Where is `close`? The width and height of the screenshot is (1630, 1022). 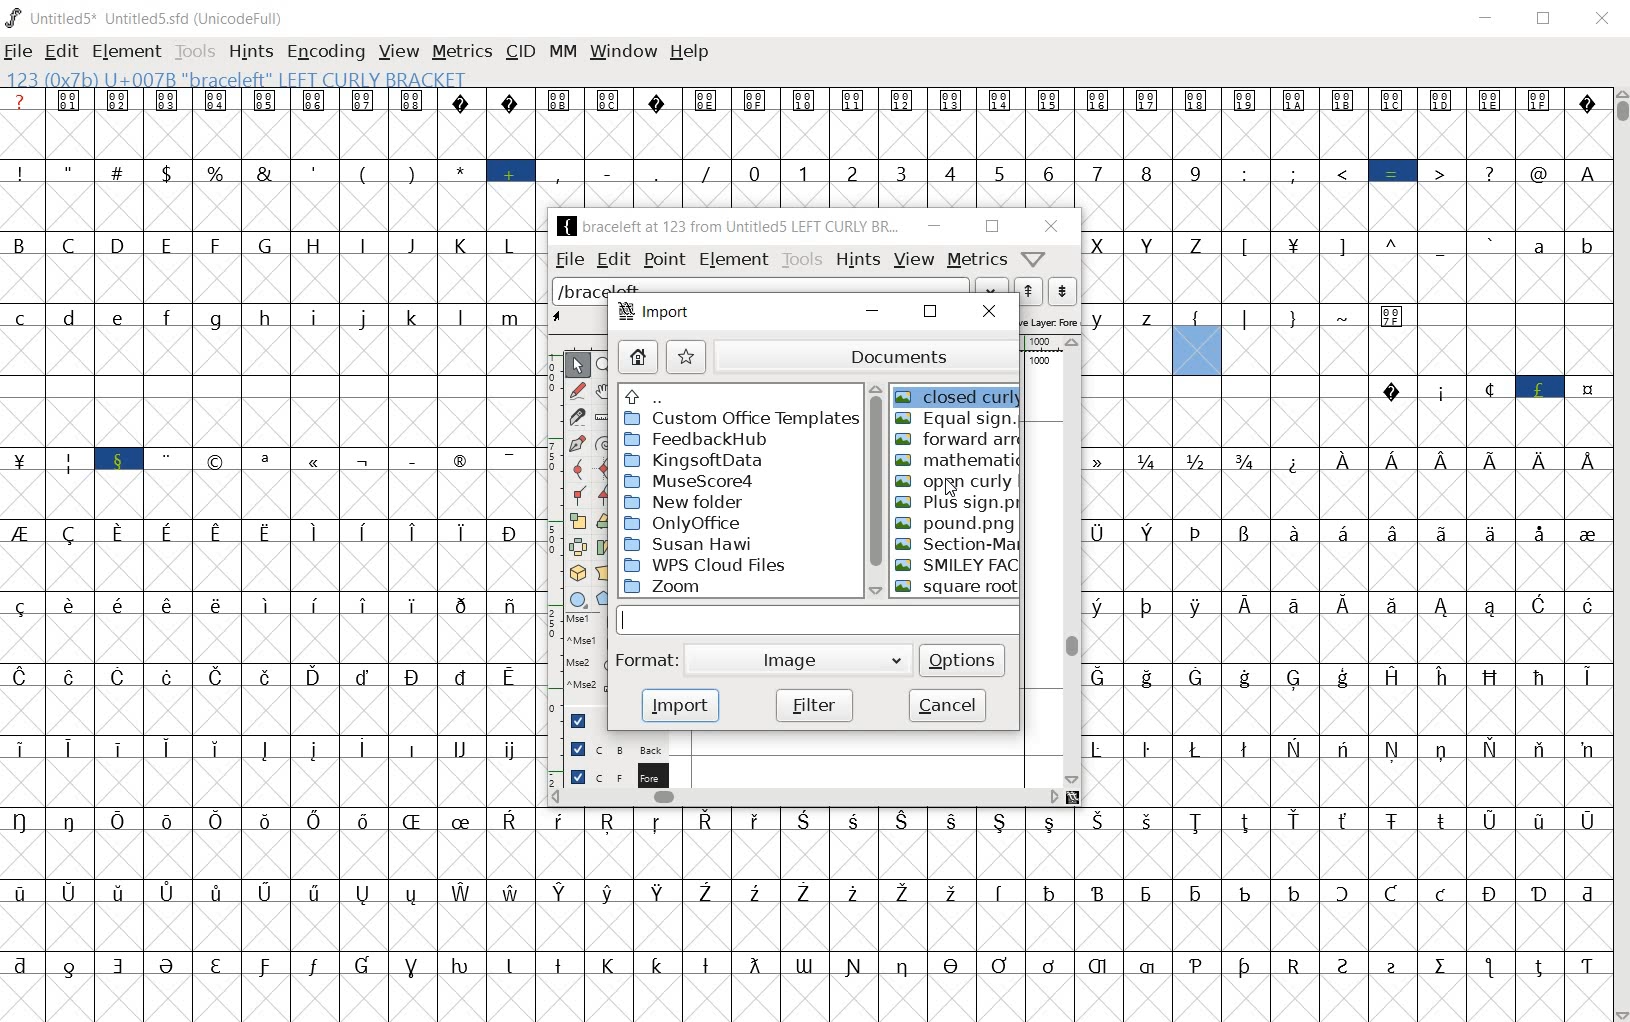 close is located at coordinates (1604, 15).